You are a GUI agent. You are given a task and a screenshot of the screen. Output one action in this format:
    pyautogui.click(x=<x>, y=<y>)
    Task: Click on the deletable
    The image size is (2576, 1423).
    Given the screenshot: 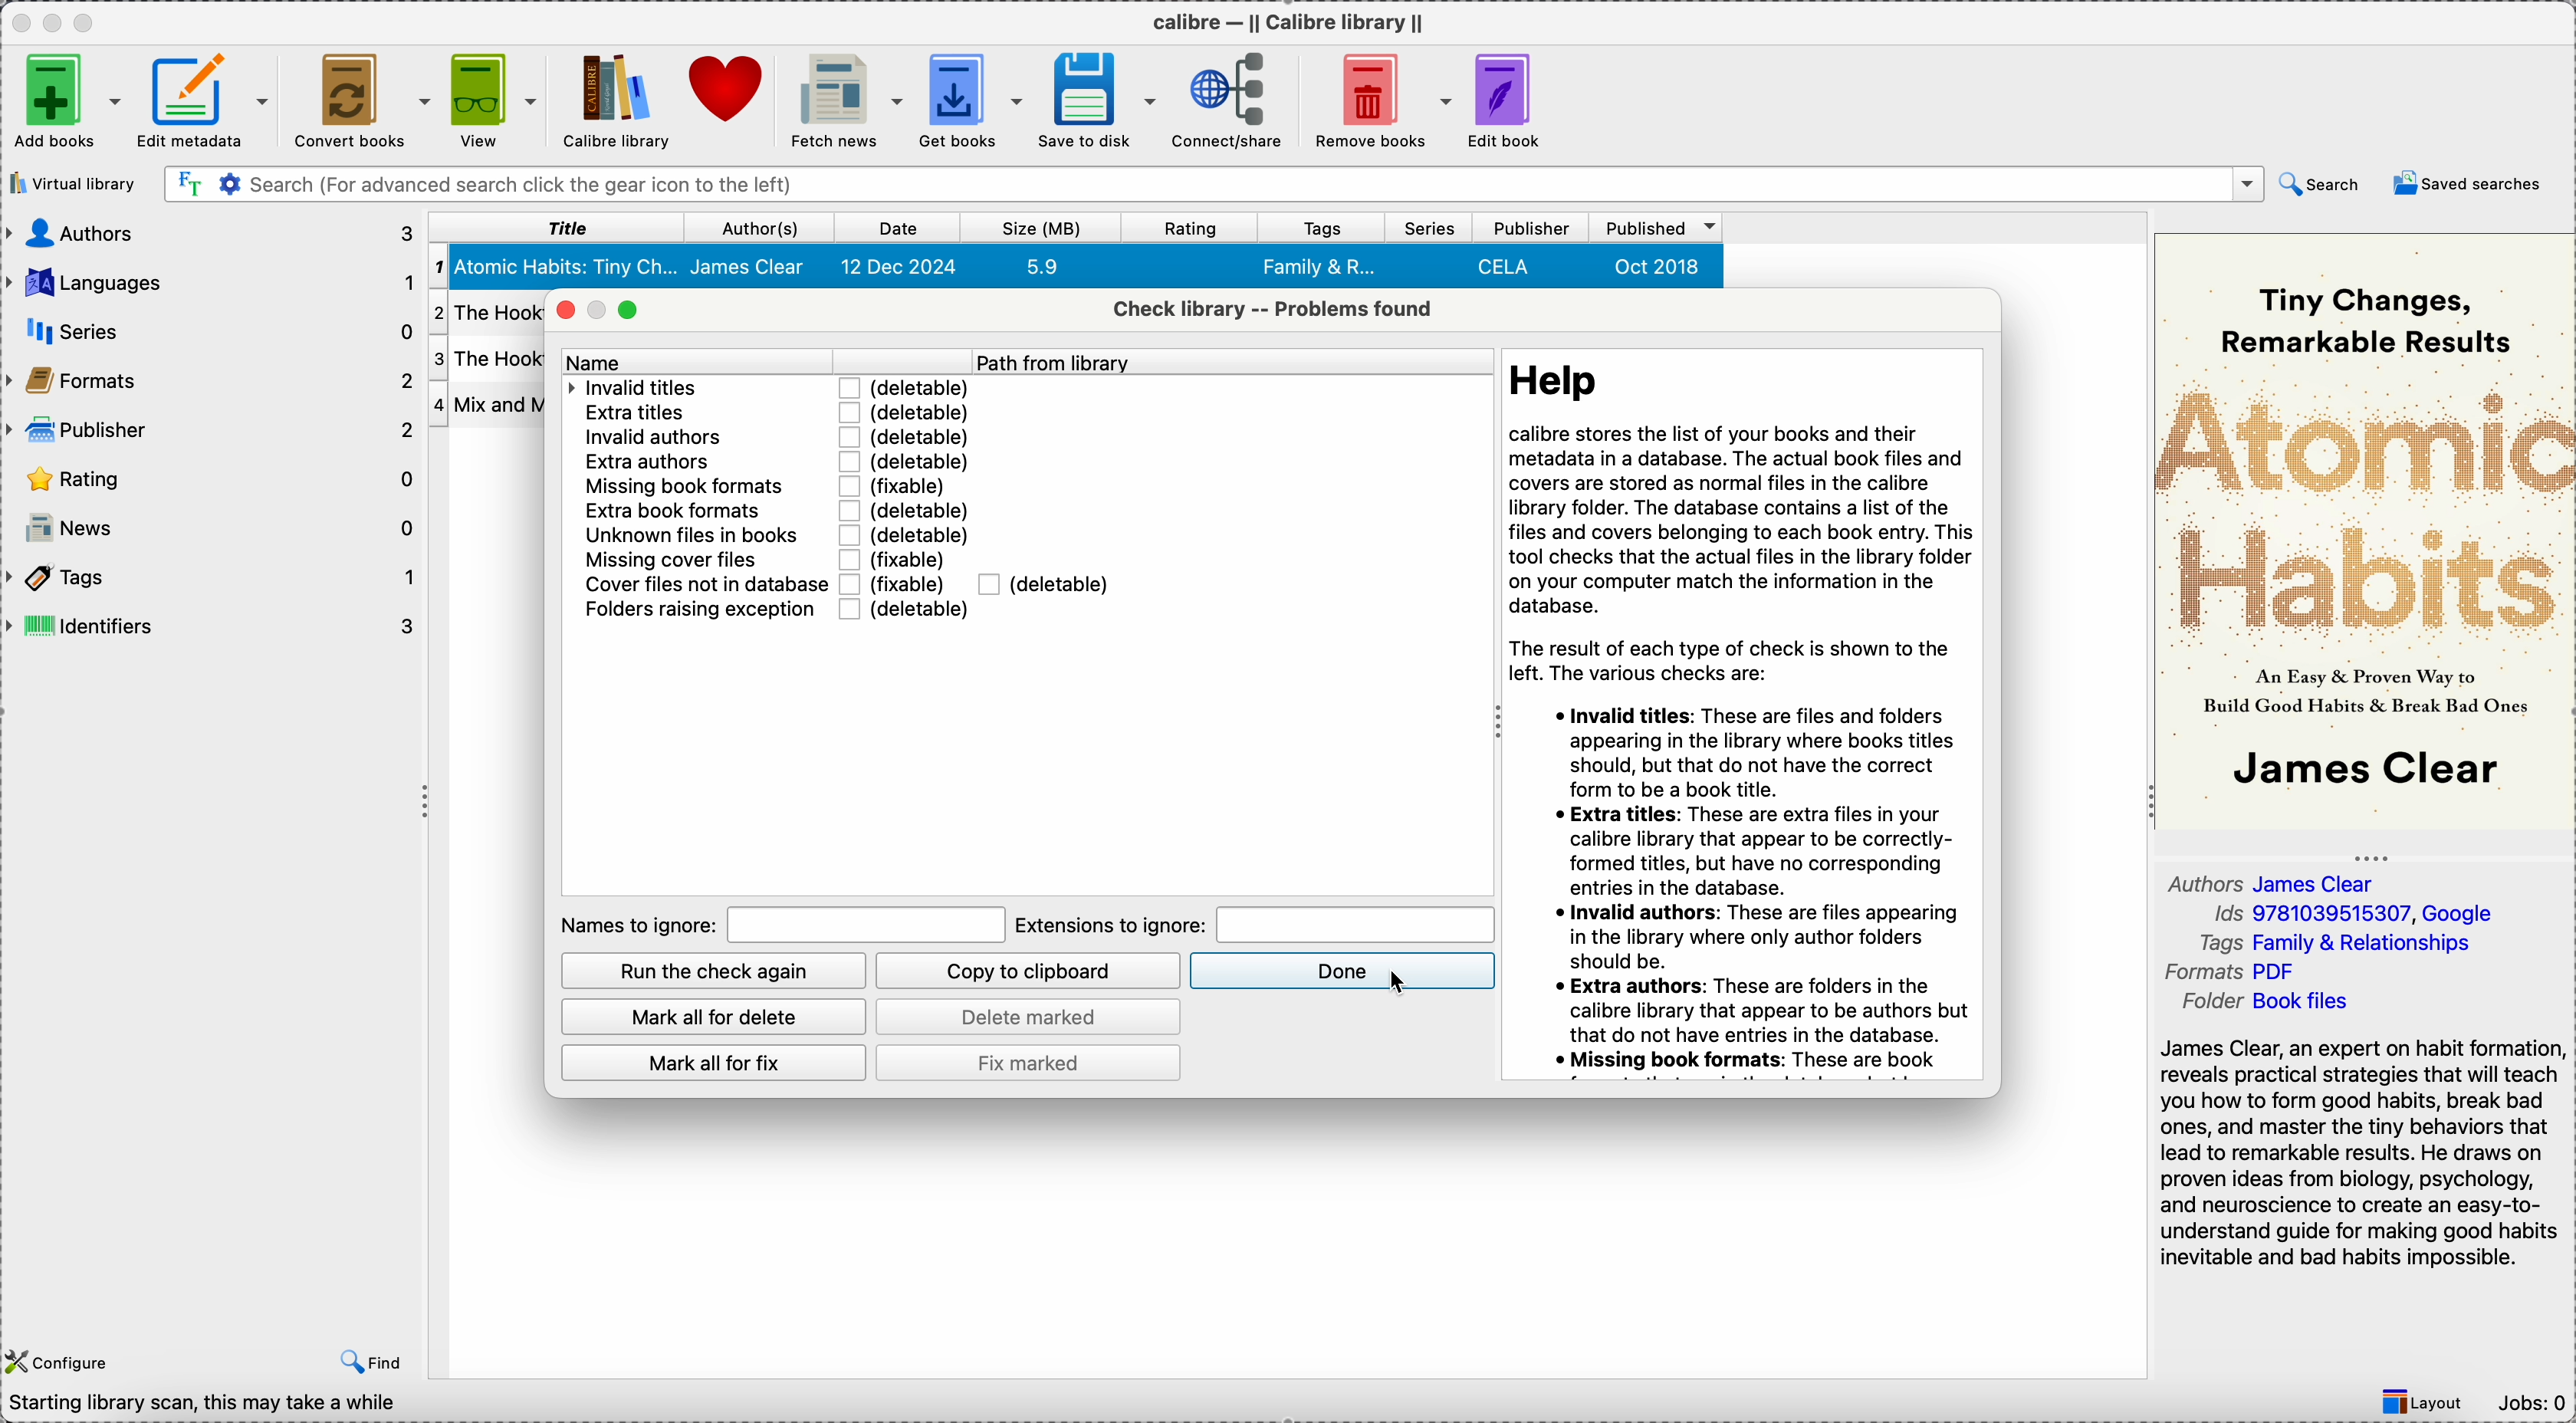 What is the action you would take?
    pyautogui.click(x=1045, y=583)
    